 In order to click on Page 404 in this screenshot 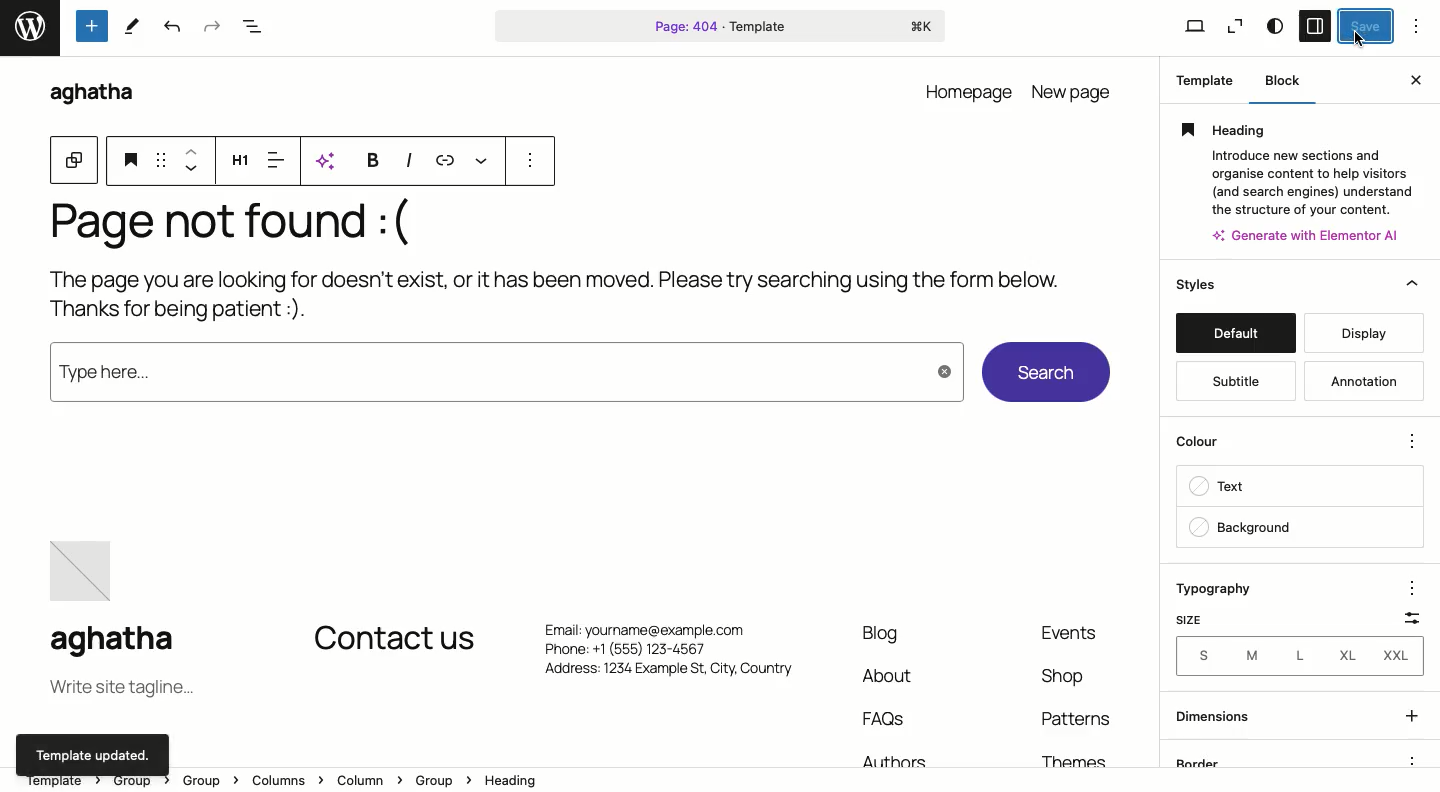, I will do `click(722, 25)`.